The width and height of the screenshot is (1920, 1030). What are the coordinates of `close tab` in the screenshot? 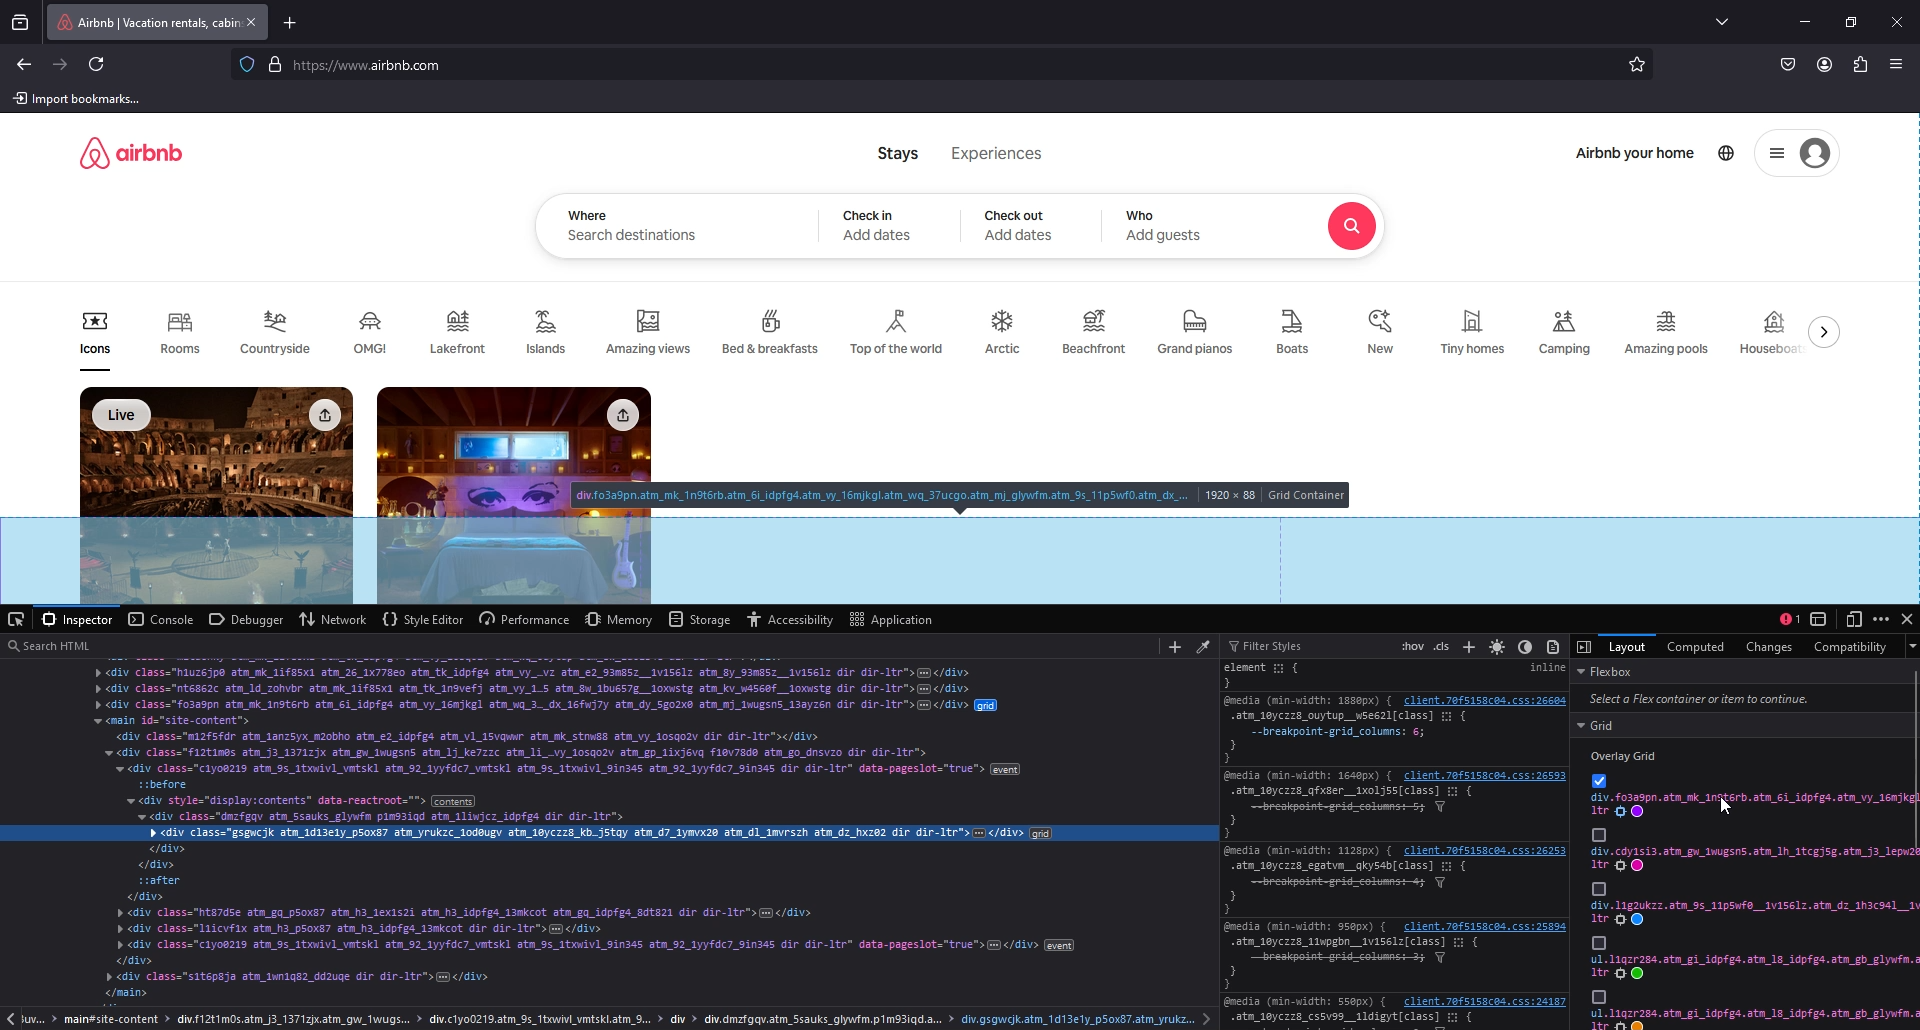 It's located at (252, 22).